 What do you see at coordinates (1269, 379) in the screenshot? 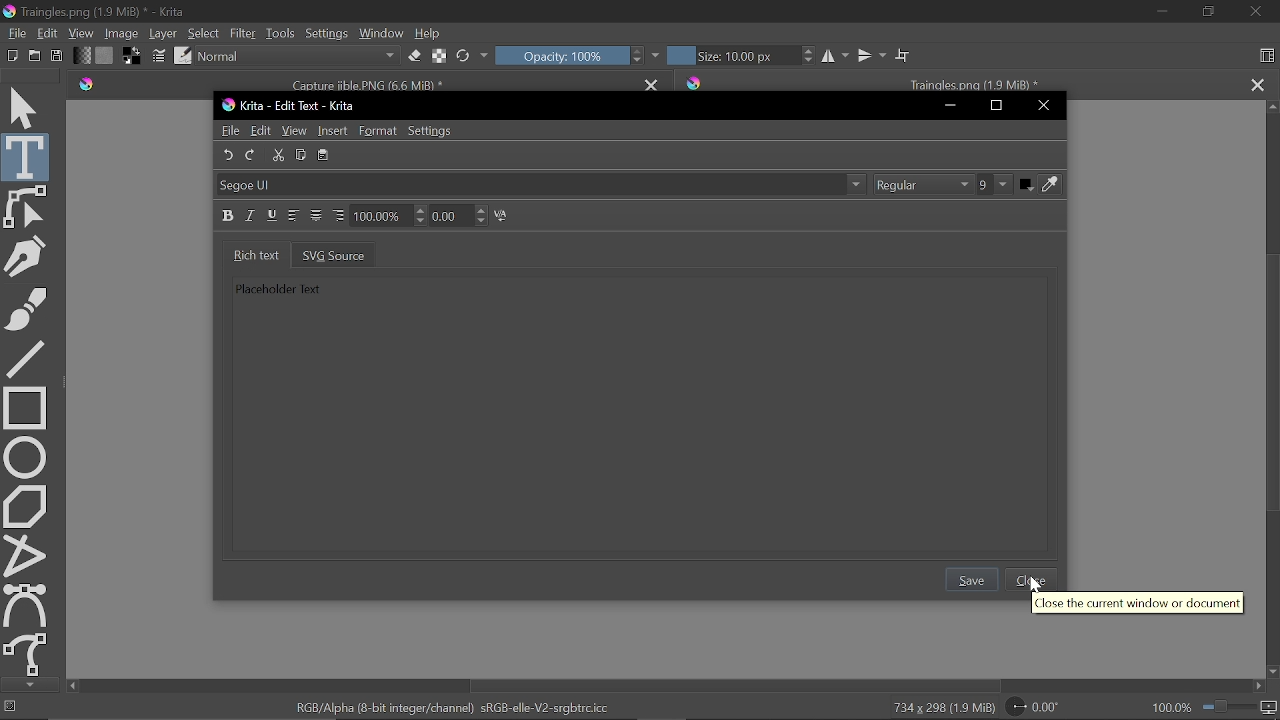
I see `vertical scrollbar` at bounding box center [1269, 379].